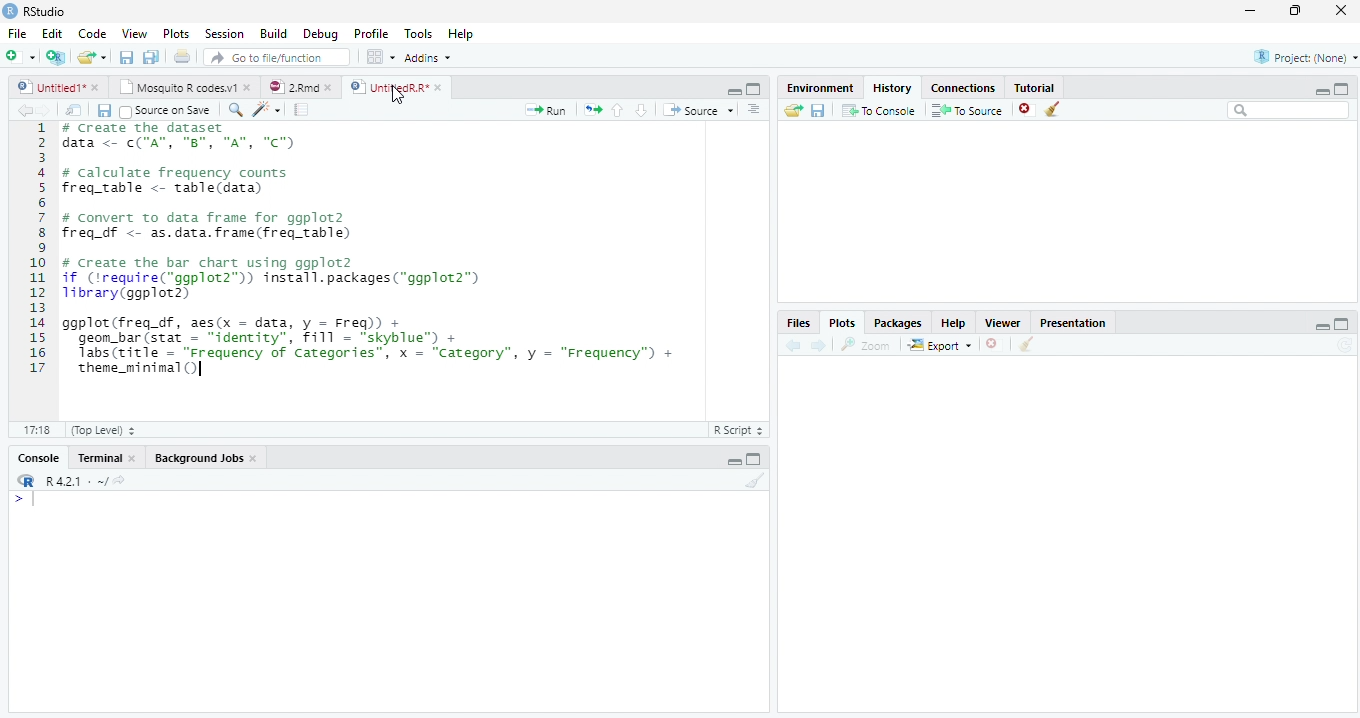 This screenshot has width=1360, height=718. What do you see at coordinates (133, 34) in the screenshot?
I see `View` at bounding box center [133, 34].